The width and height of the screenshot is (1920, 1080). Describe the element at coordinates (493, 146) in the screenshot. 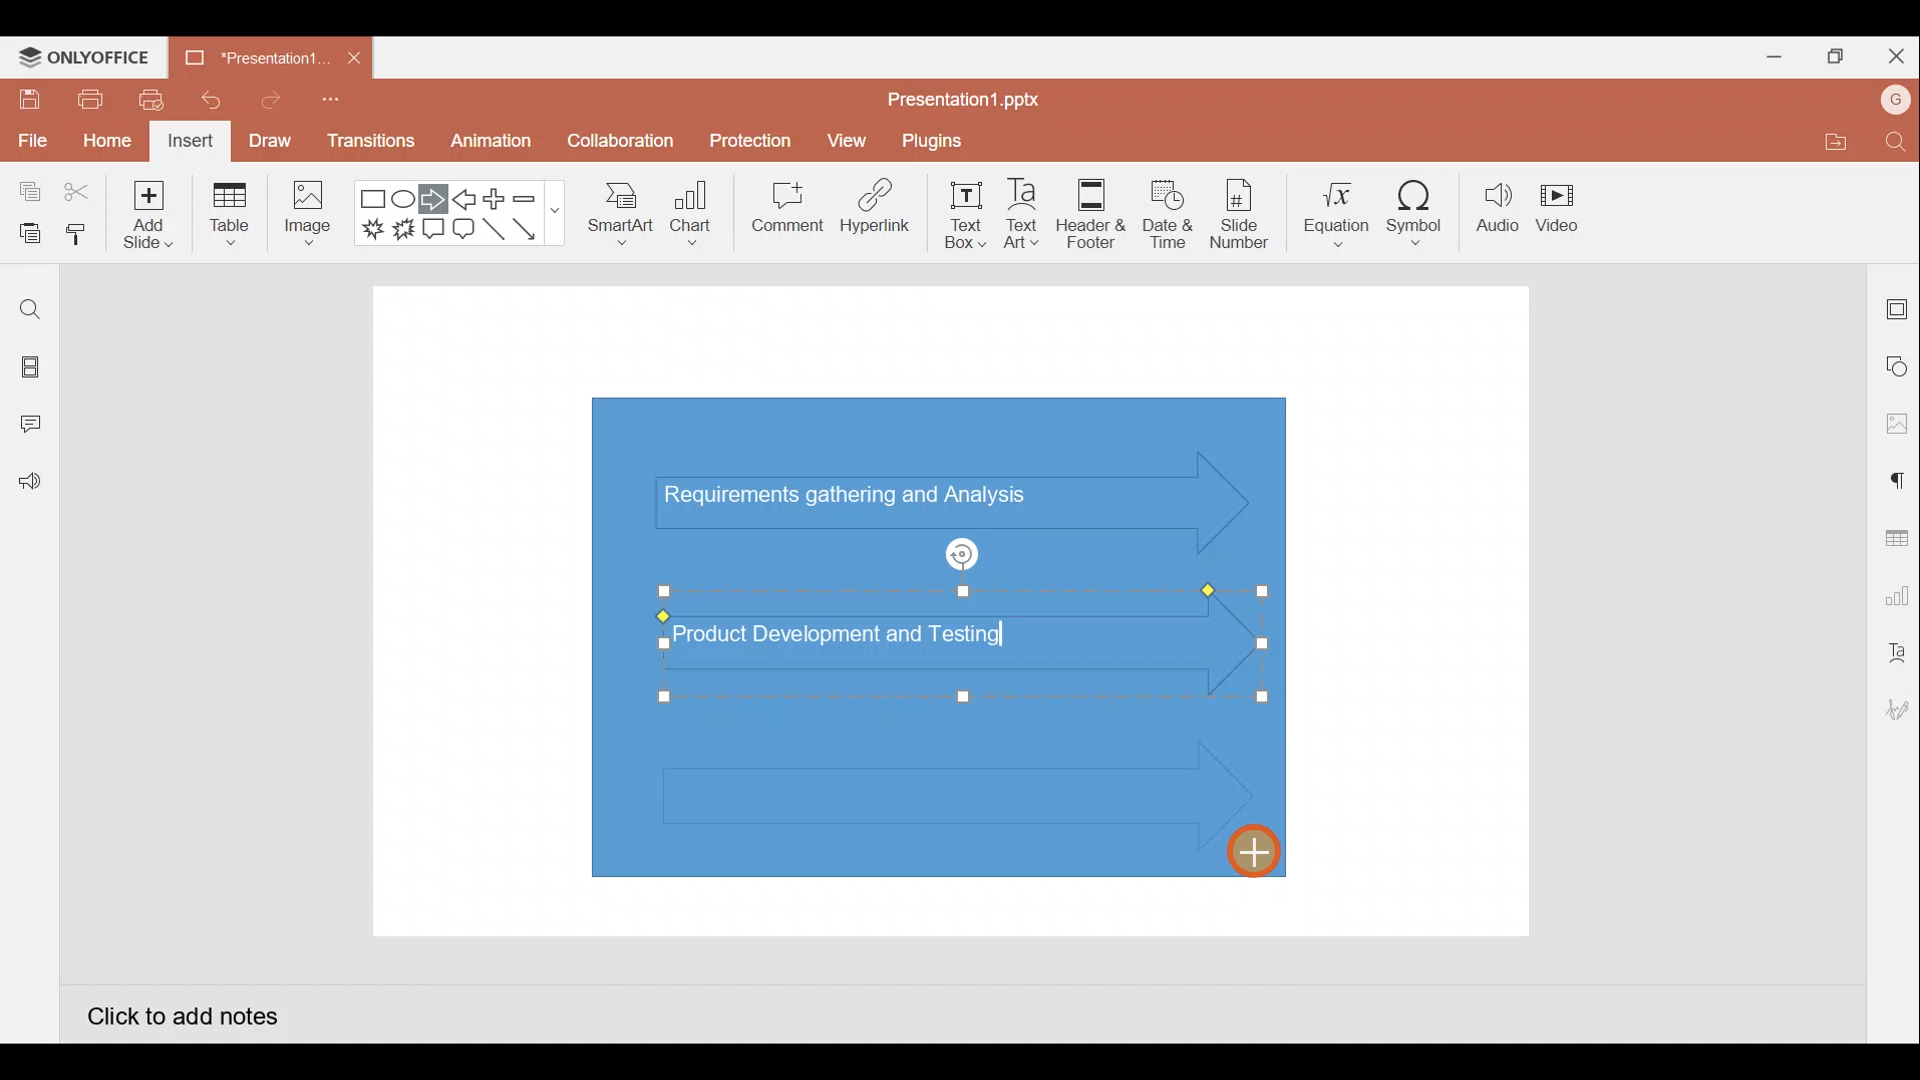

I see `Animation` at that location.